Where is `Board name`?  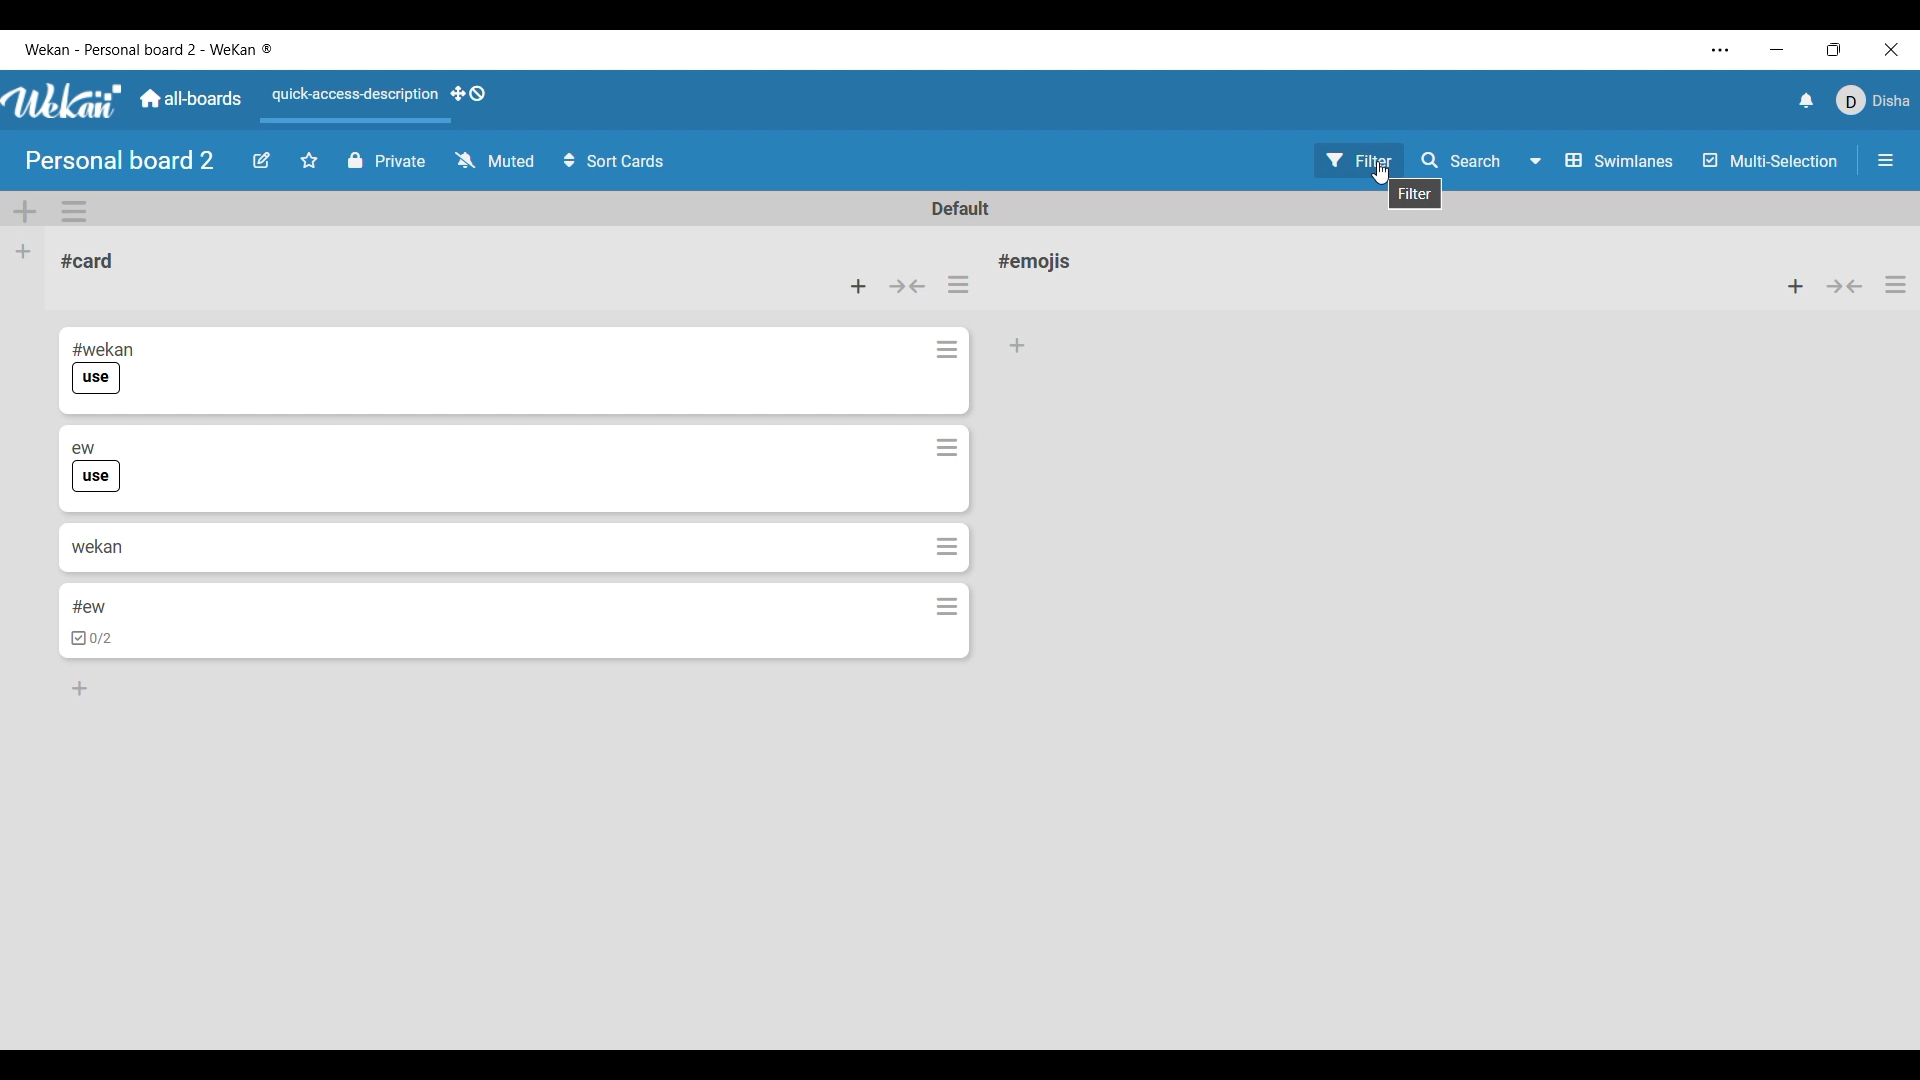
Board name is located at coordinates (119, 160).